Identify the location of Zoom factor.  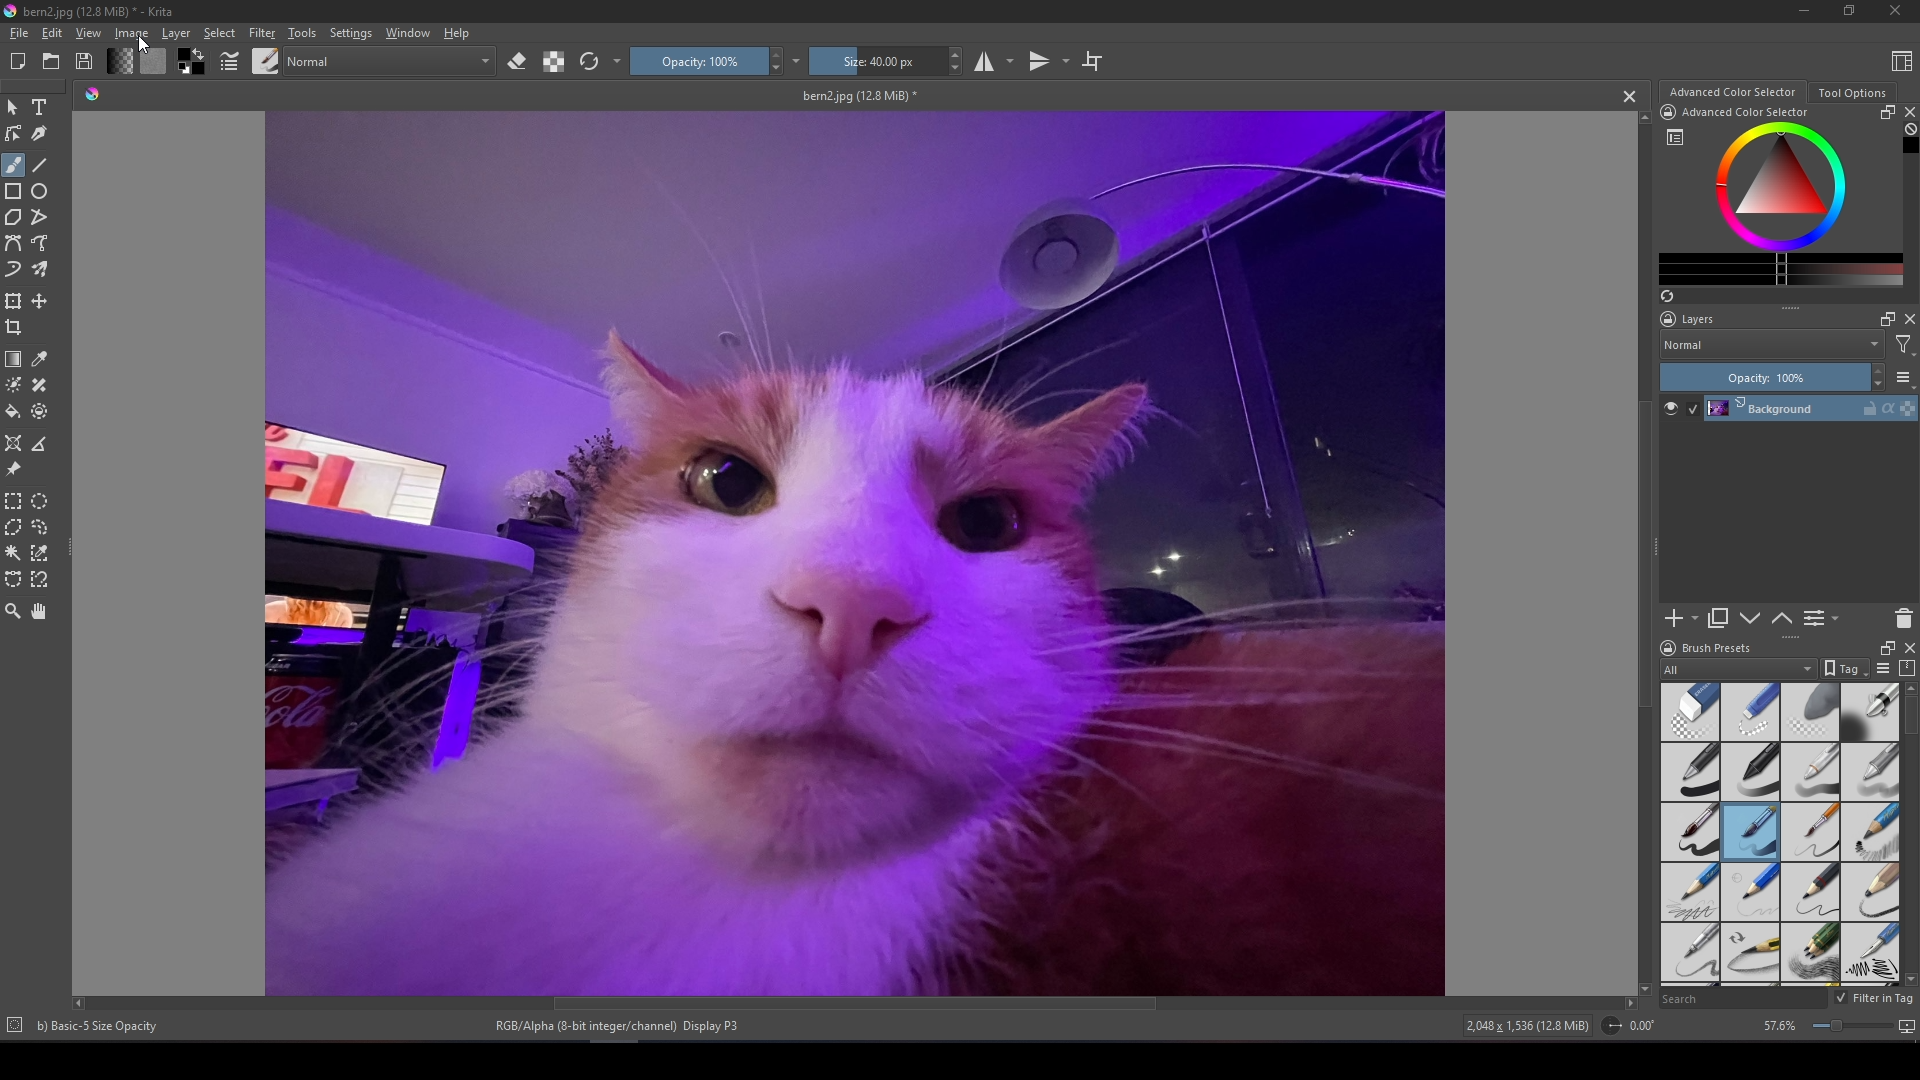
(1838, 1026).